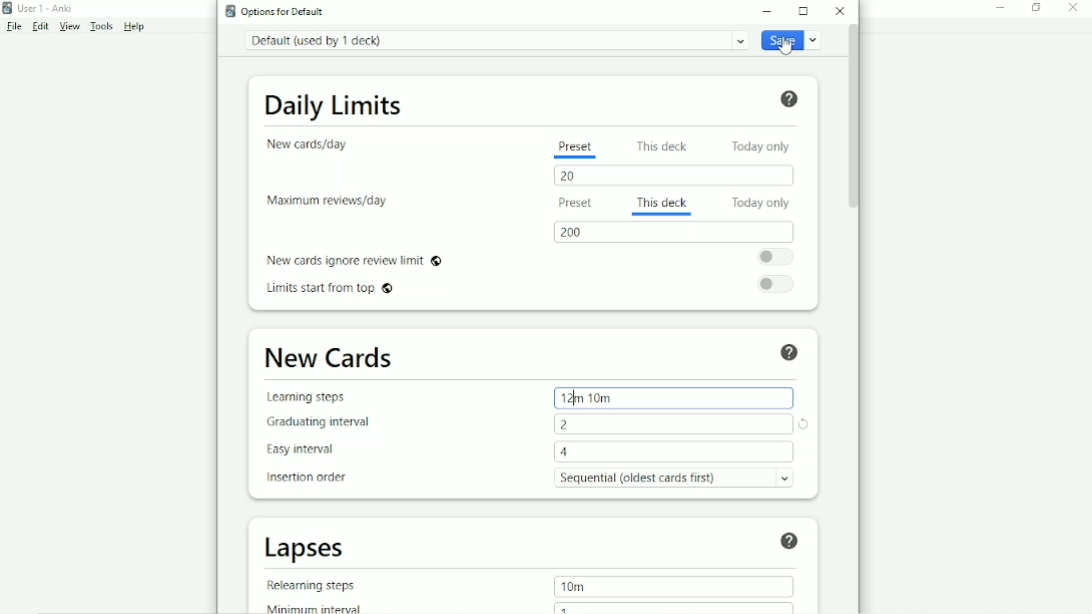 The width and height of the screenshot is (1092, 614). What do you see at coordinates (332, 290) in the screenshot?
I see `Limits start from top` at bounding box center [332, 290].